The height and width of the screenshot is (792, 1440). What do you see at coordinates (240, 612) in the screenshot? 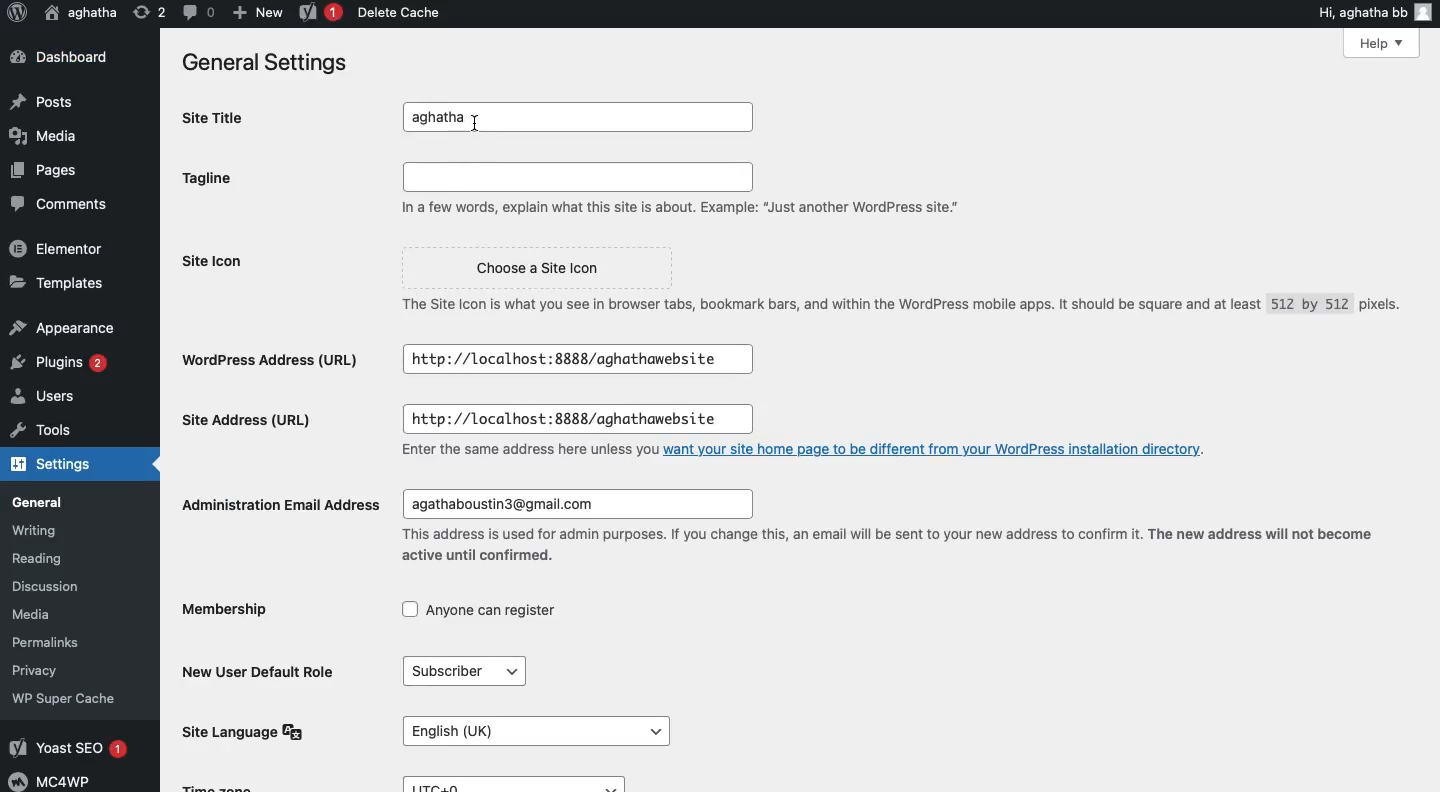
I see `Membership` at bounding box center [240, 612].